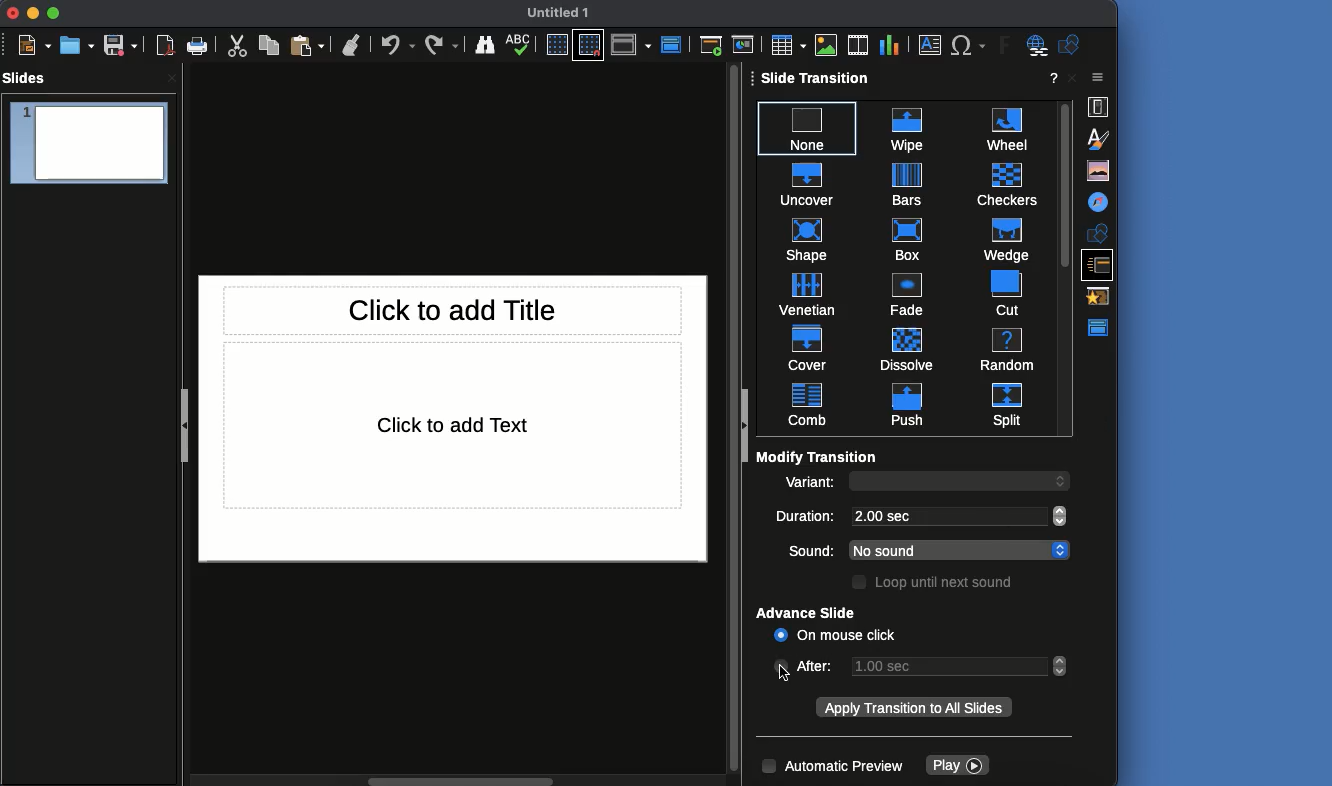  Describe the element at coordinates (488, 46) in the screenshot. I see `Finder` at that location.